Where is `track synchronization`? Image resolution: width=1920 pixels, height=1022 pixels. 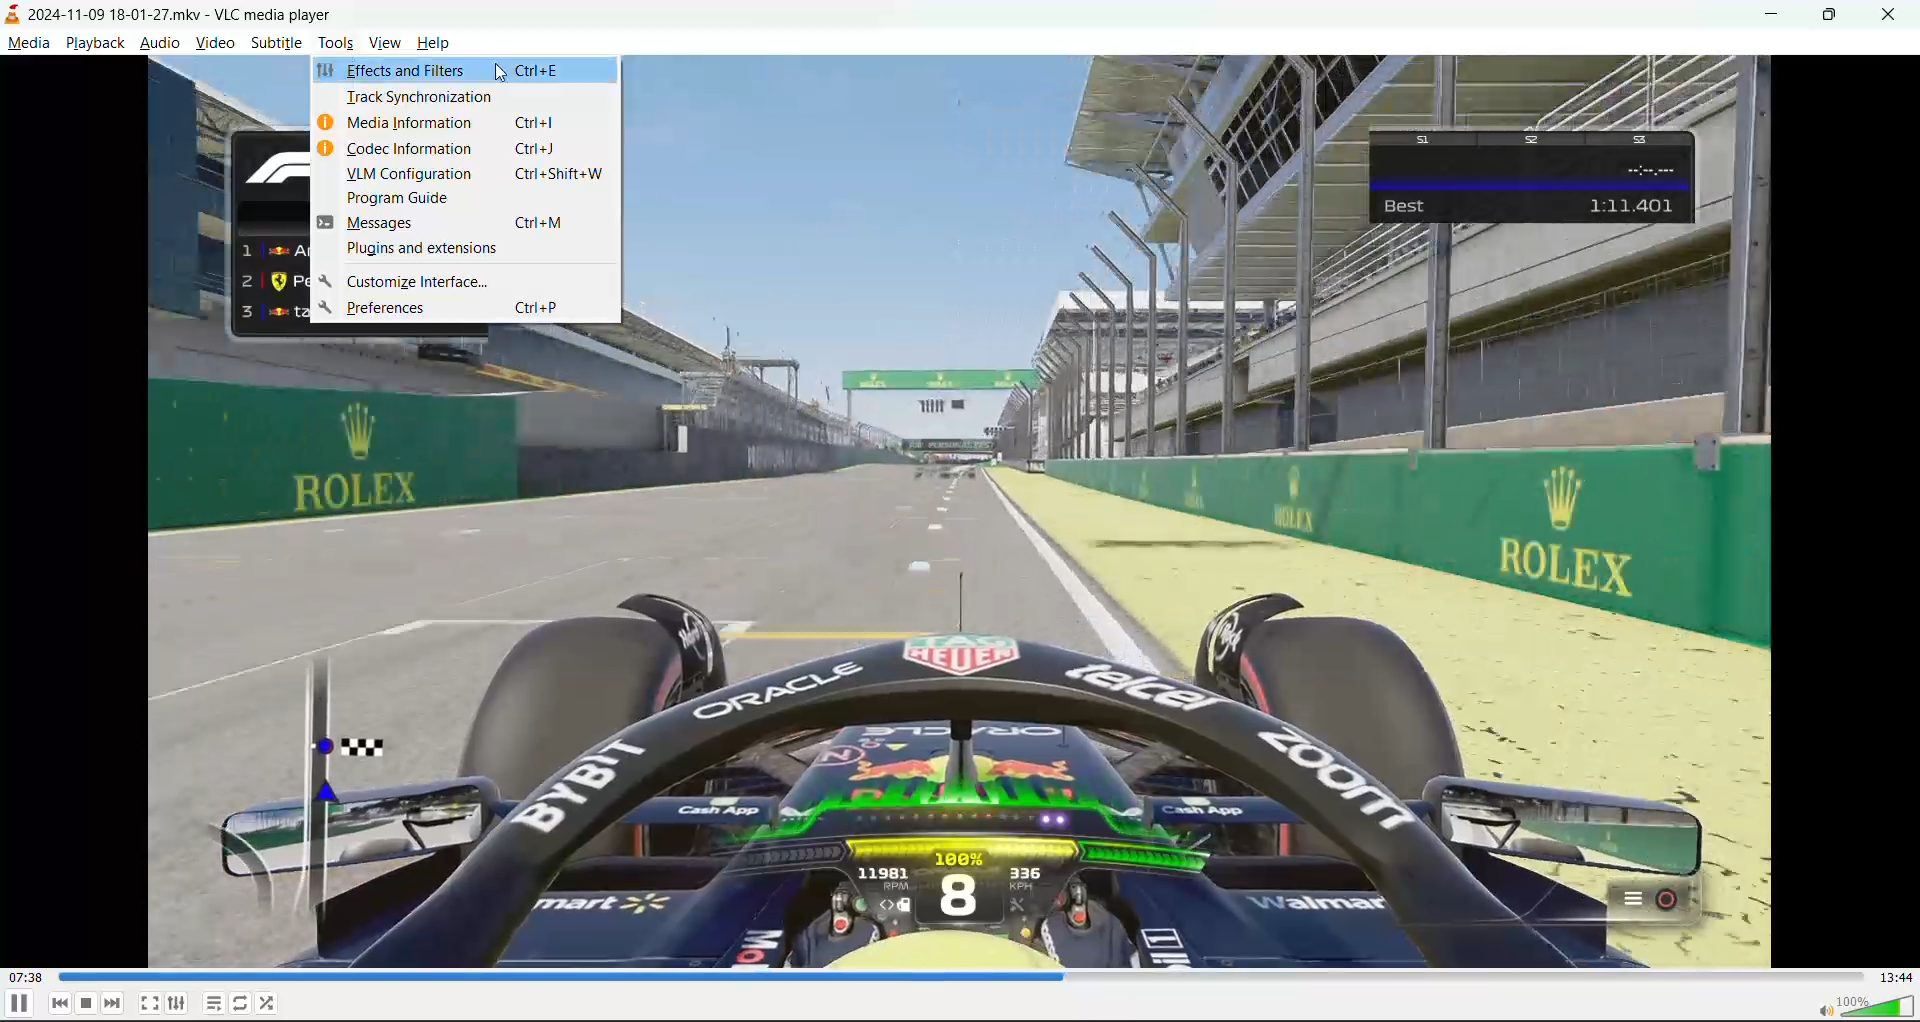
track synchronization is located at coordinates (476, 96).